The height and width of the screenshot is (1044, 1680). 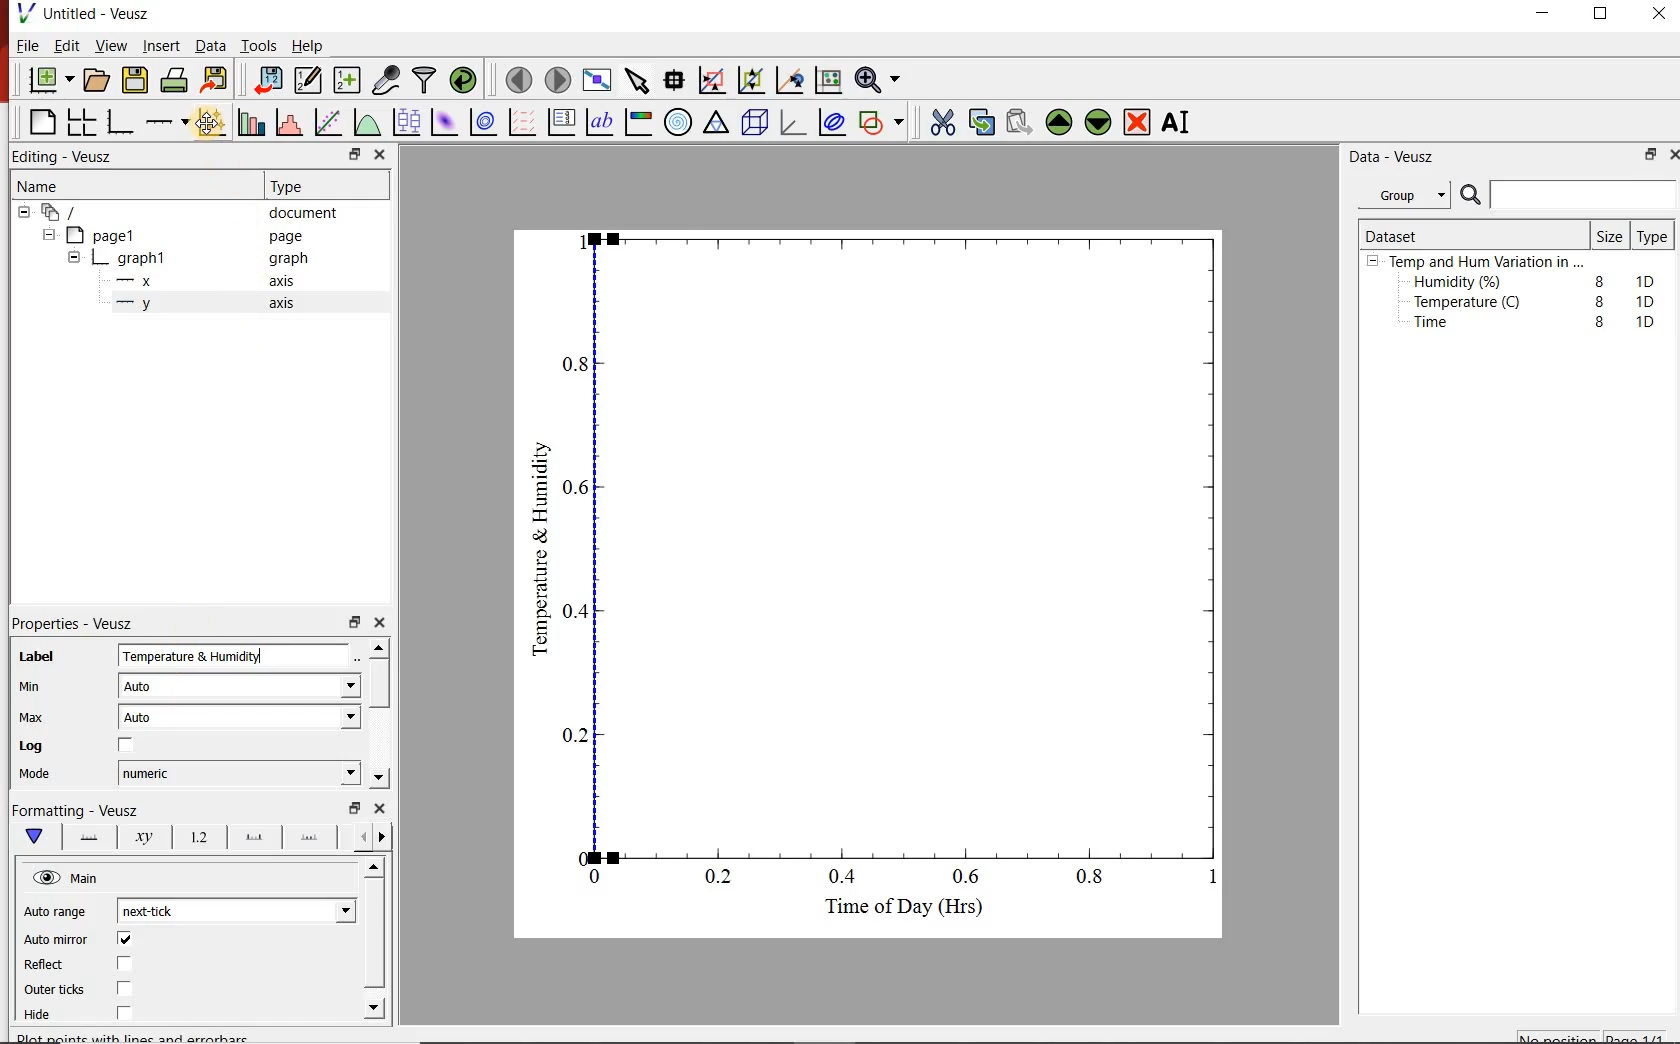 I want to click on 0, so click(x=576, y=855).